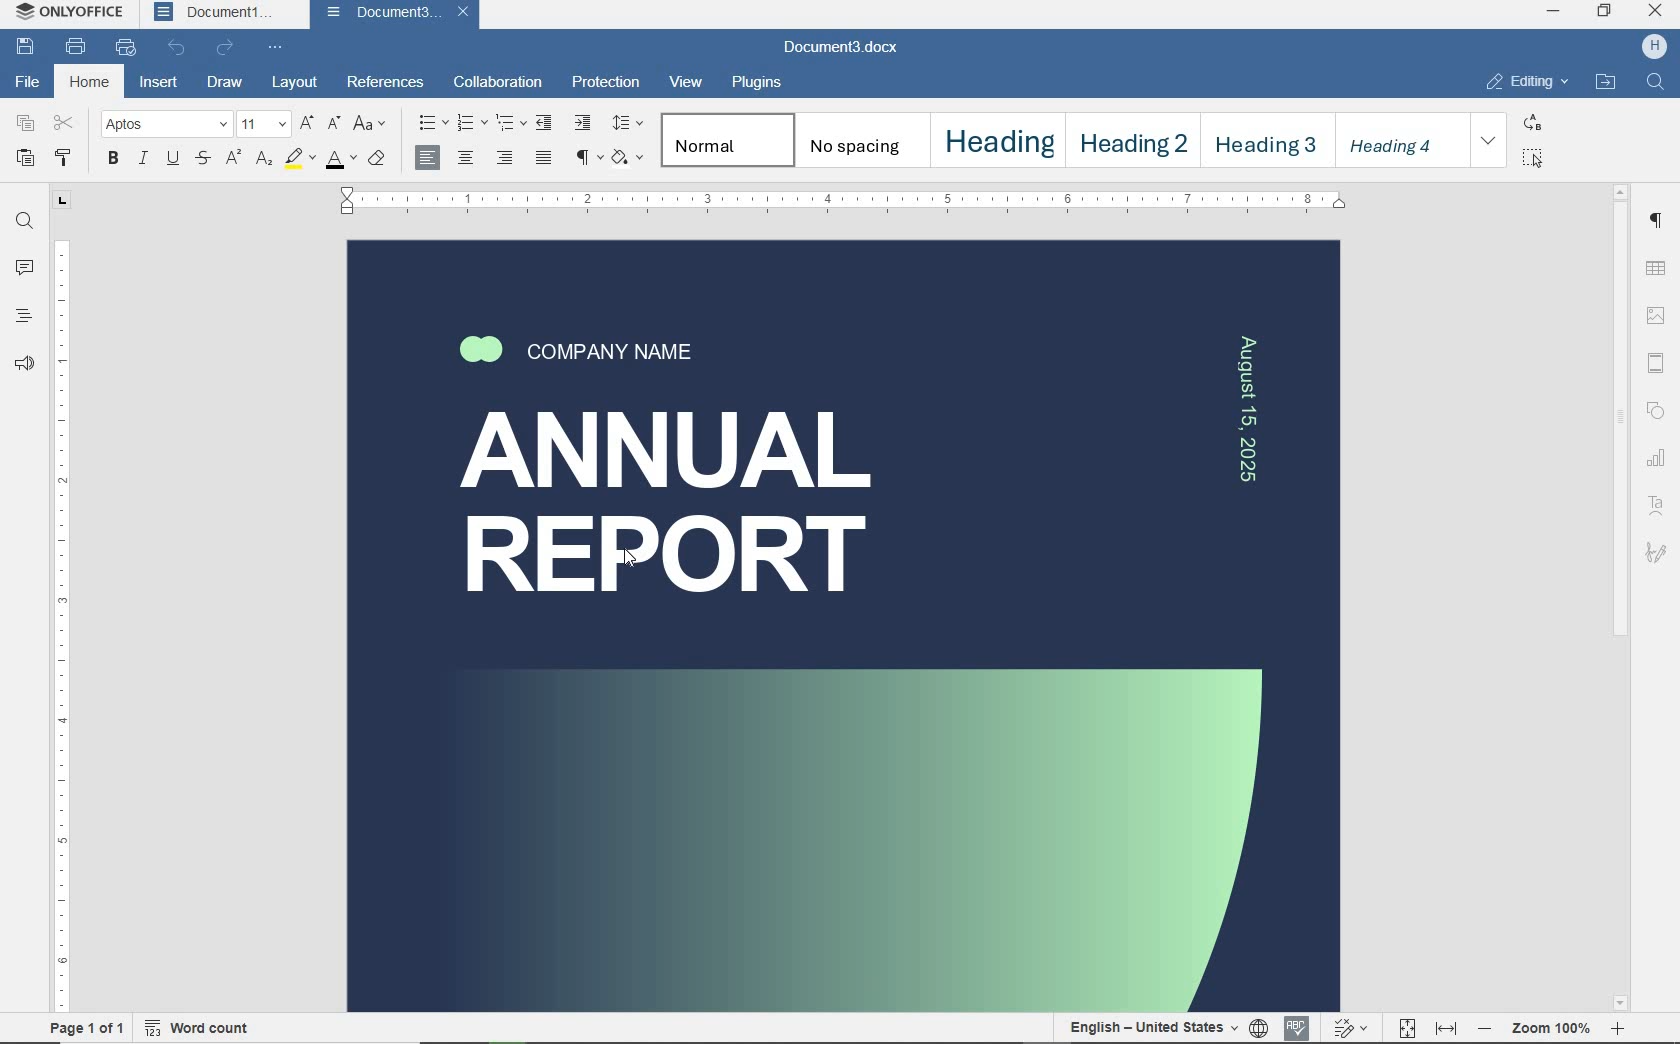  What do you see at coordinates (23, 267) in the screenshot?
I see `comments` at bounding box center [23, 267].